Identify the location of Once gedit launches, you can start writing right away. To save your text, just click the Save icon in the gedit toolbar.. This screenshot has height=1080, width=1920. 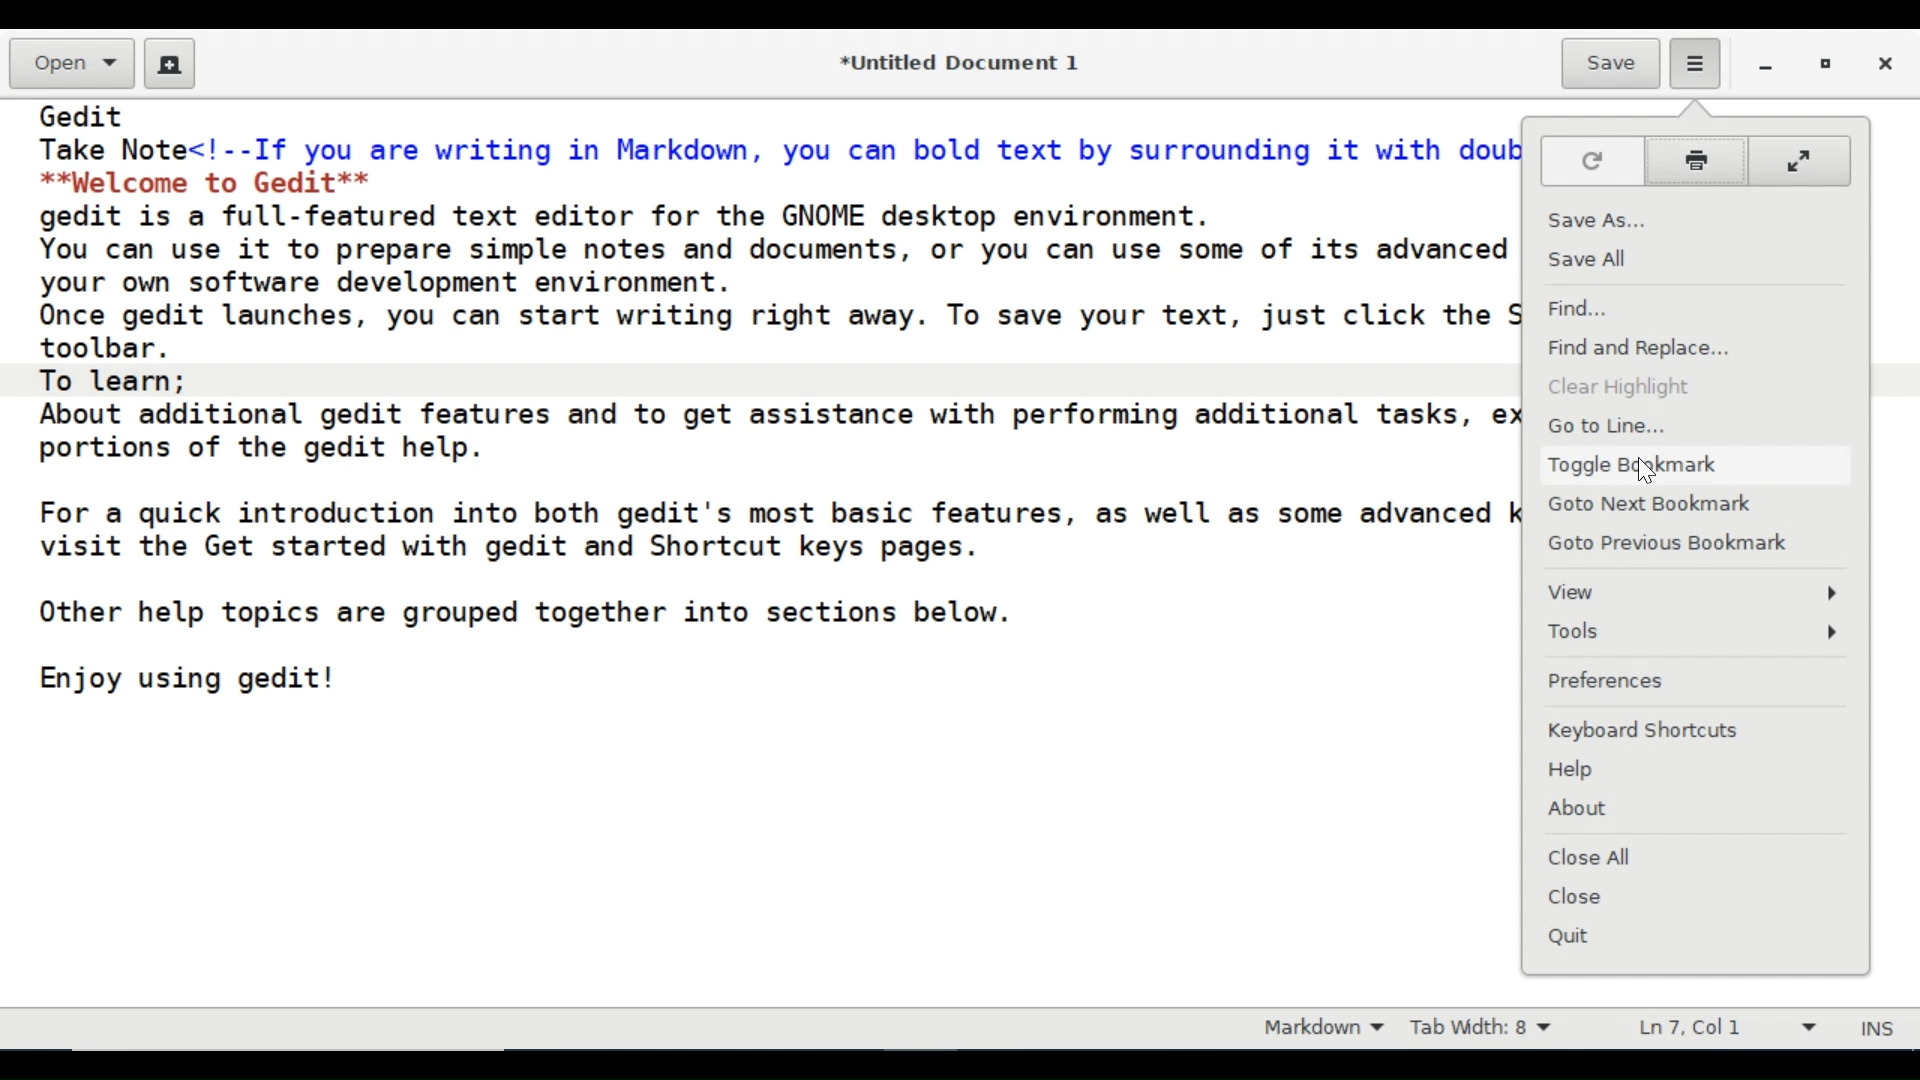
(784, 332).